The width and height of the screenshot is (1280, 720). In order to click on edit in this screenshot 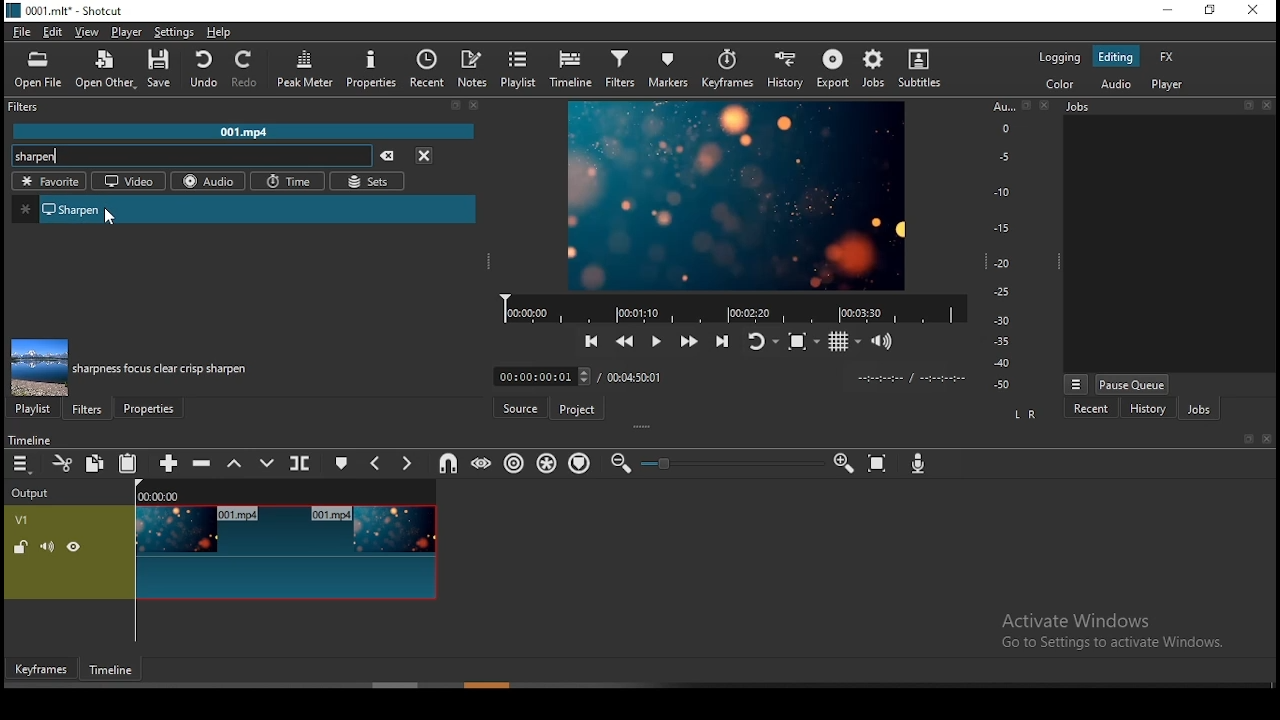, I will do `click(55, 32)`.